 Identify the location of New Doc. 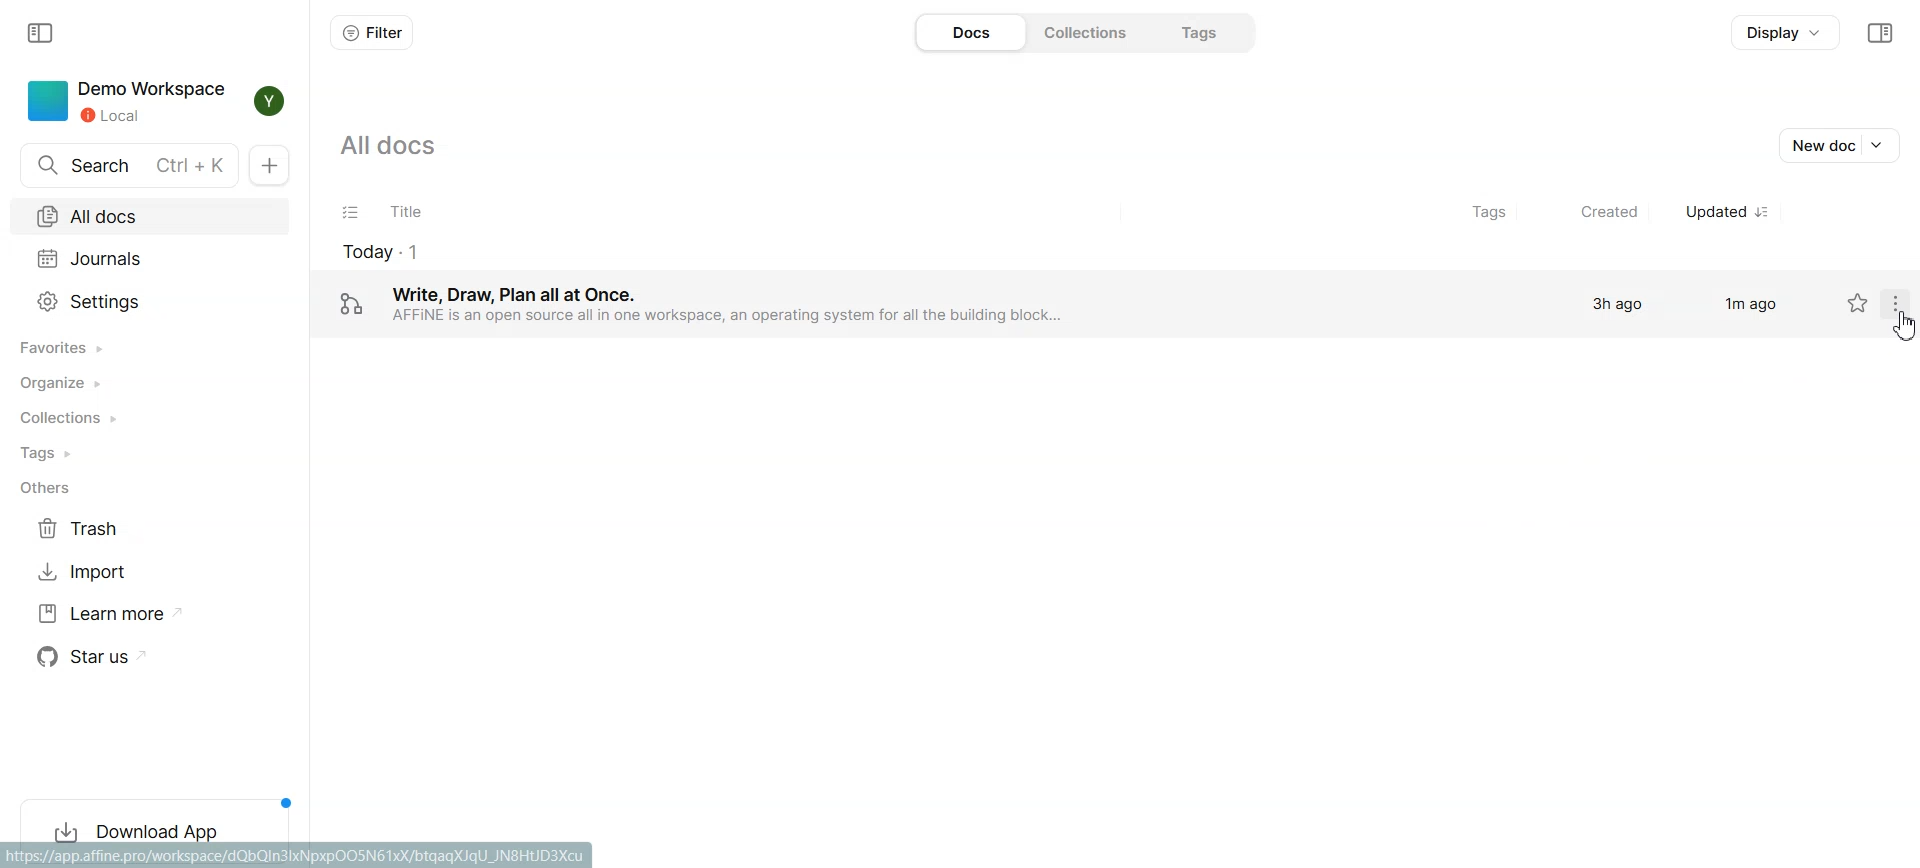
(268, 166).